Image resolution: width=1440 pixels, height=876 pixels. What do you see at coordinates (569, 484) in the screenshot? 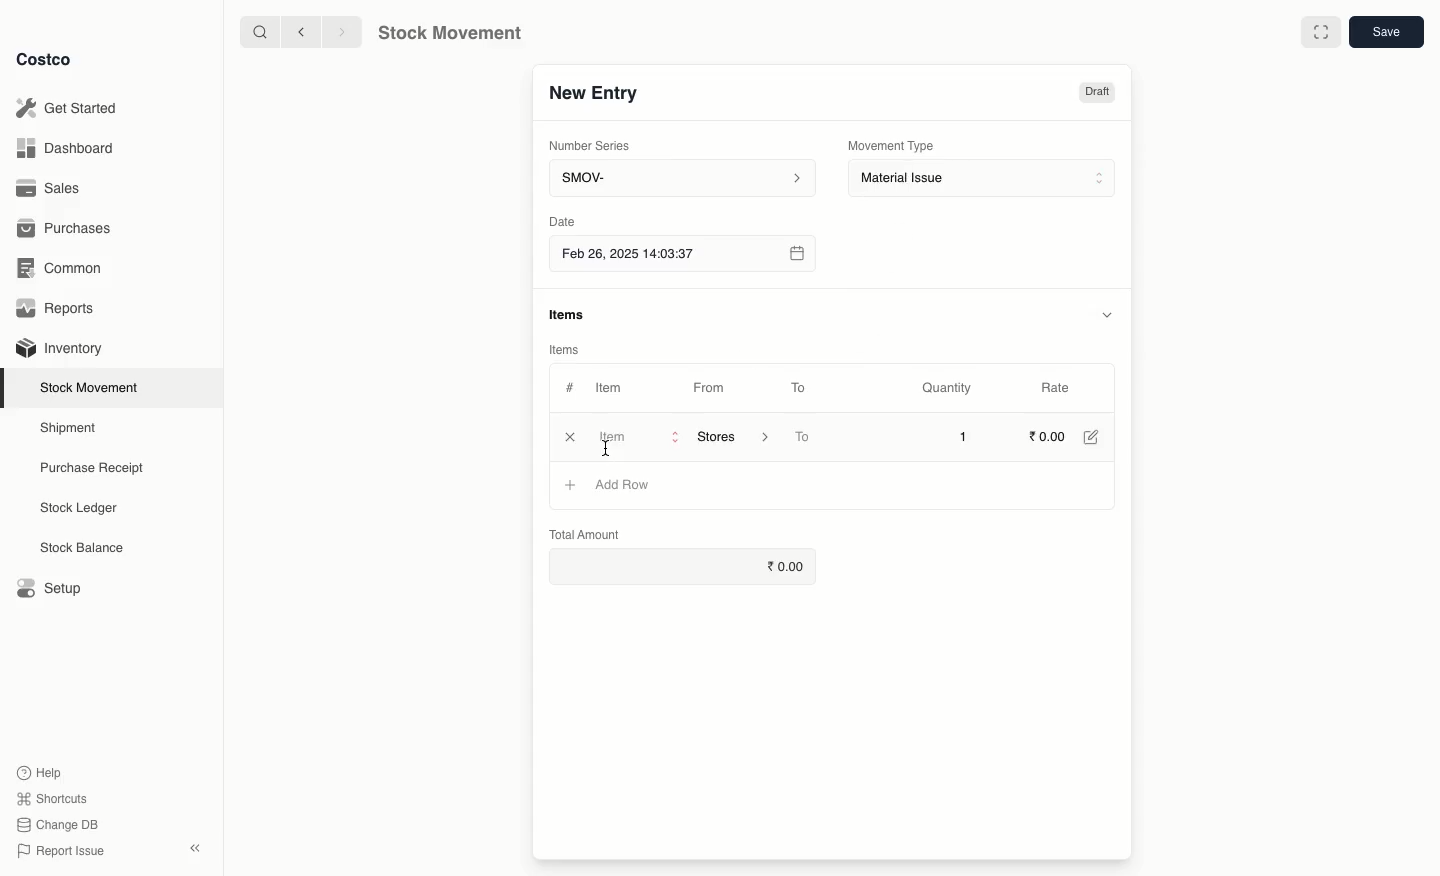
I see `+` at bounding box center [569, 484].